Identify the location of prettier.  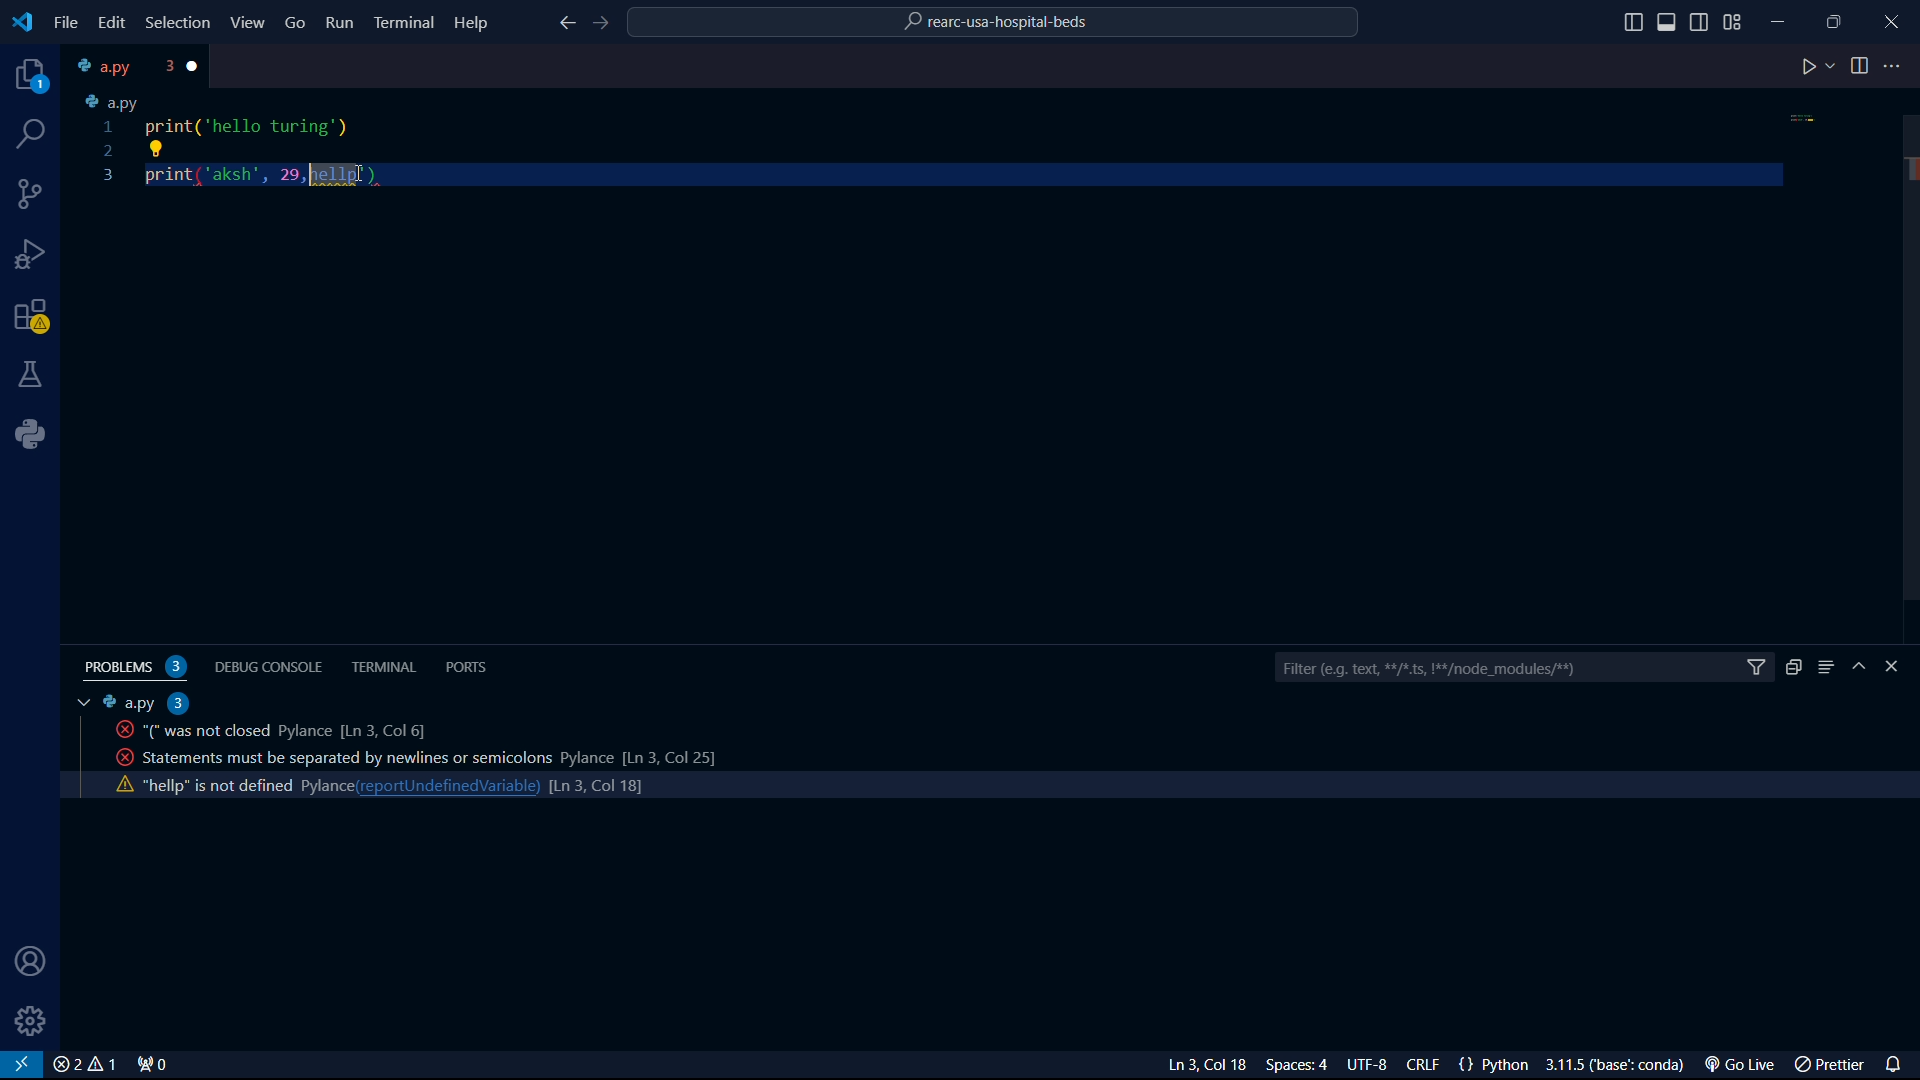
(1832, 1066).